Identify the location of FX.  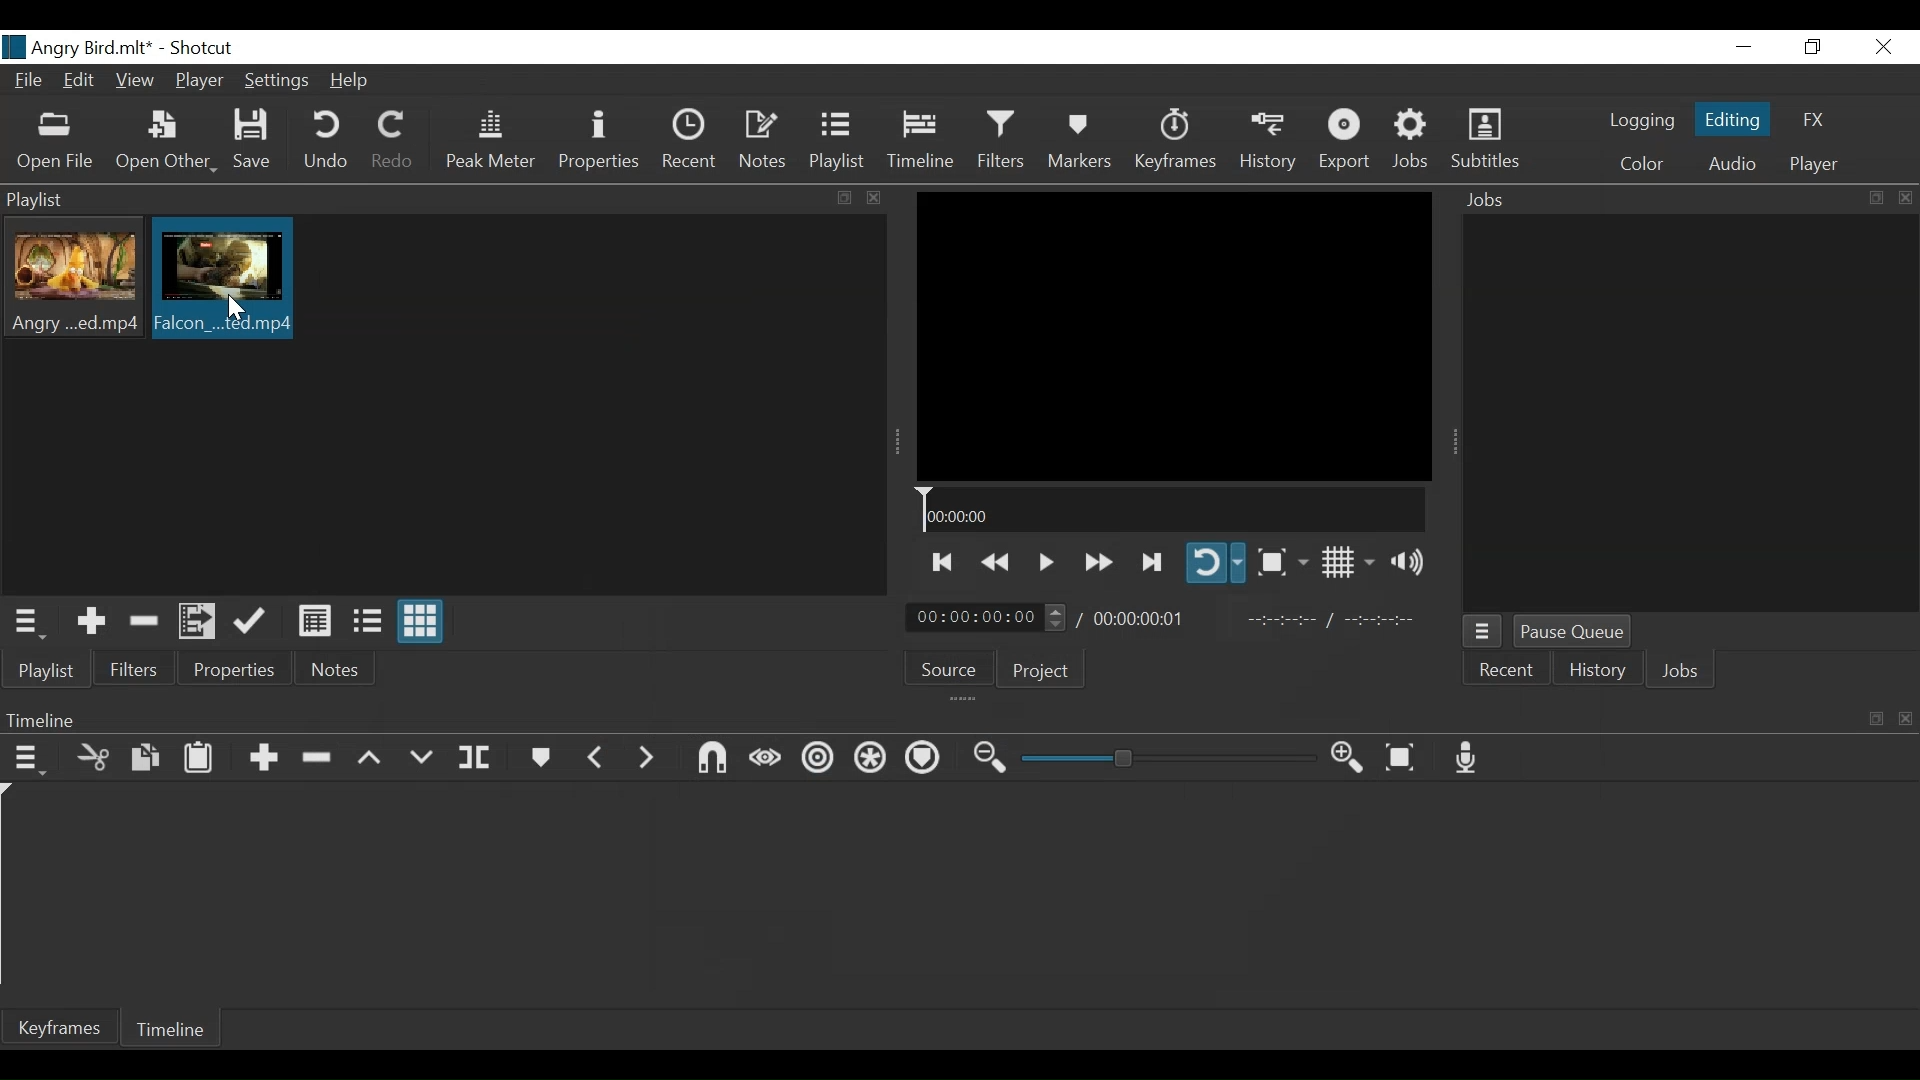
(1811, 123).